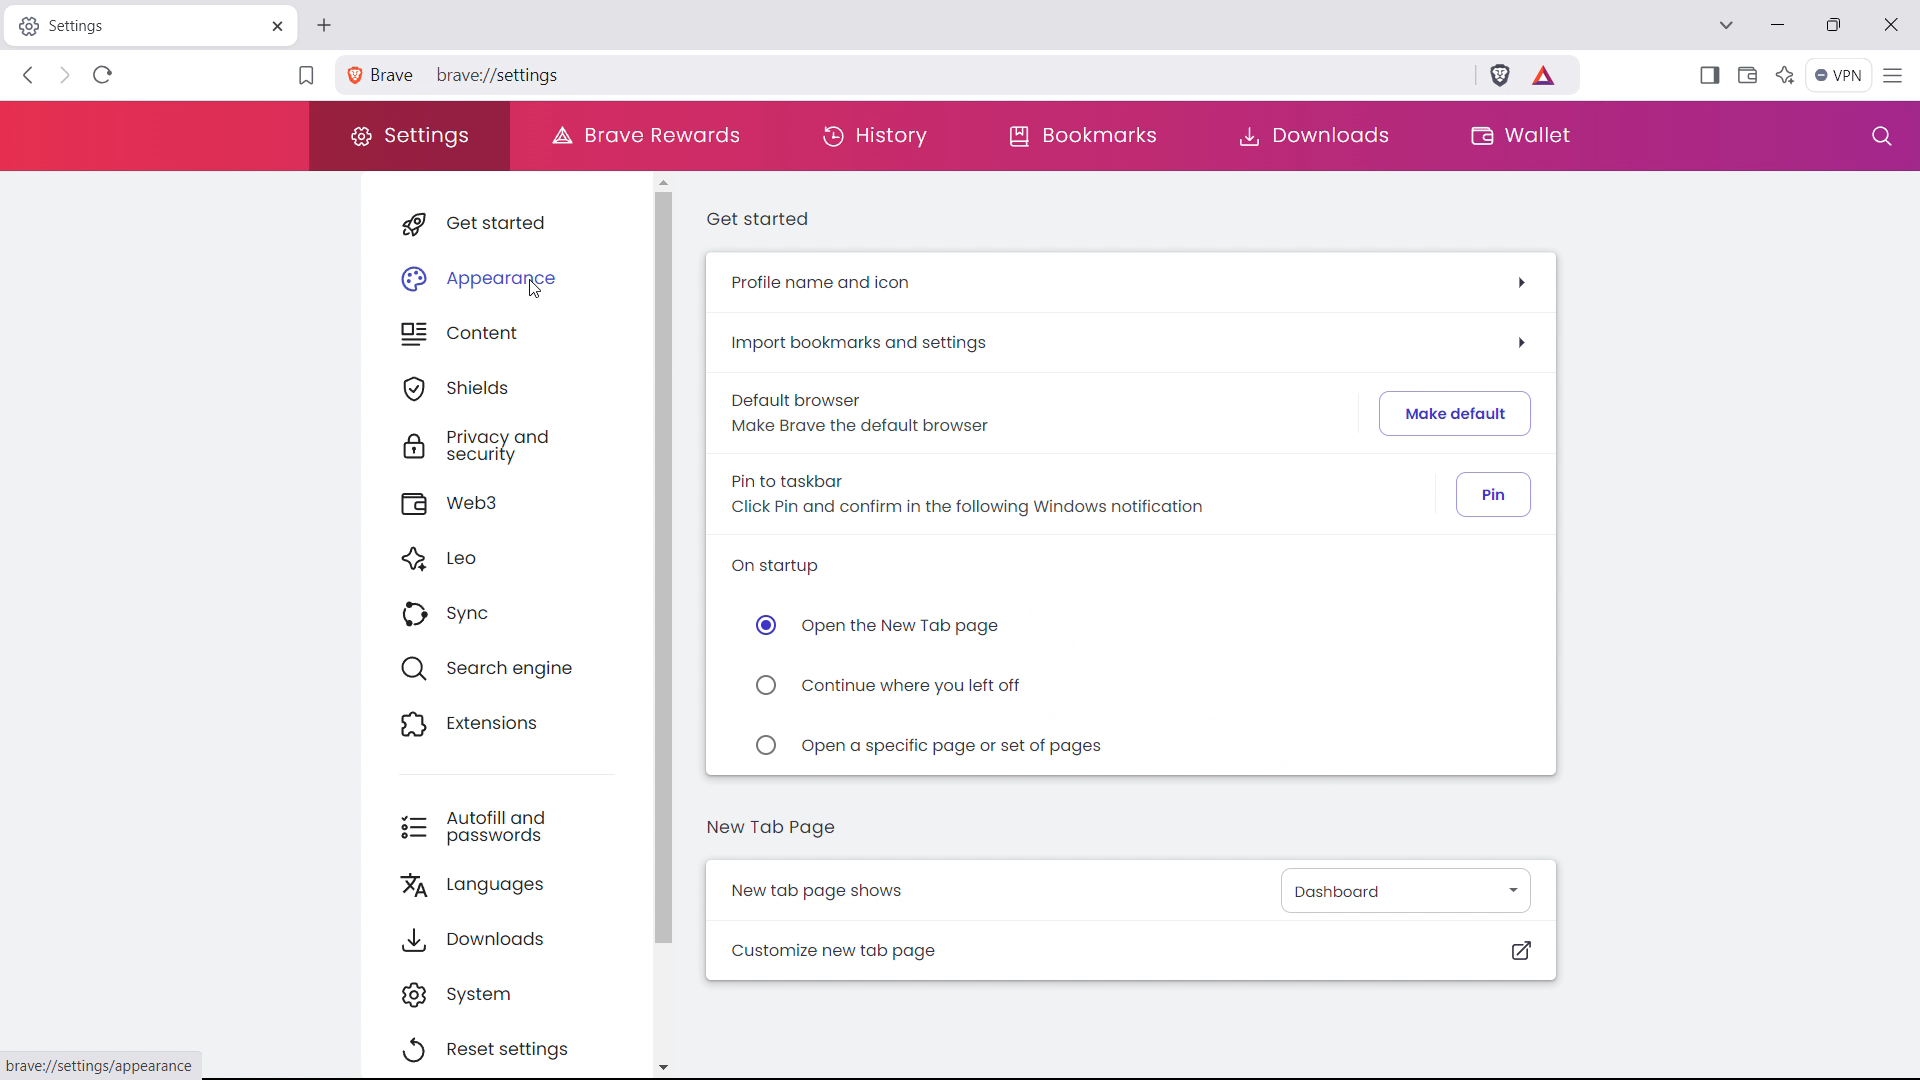  What do you see at coordinates (508, 880) in the screenshot?
I see `languages` at bounding box center [508, 880].